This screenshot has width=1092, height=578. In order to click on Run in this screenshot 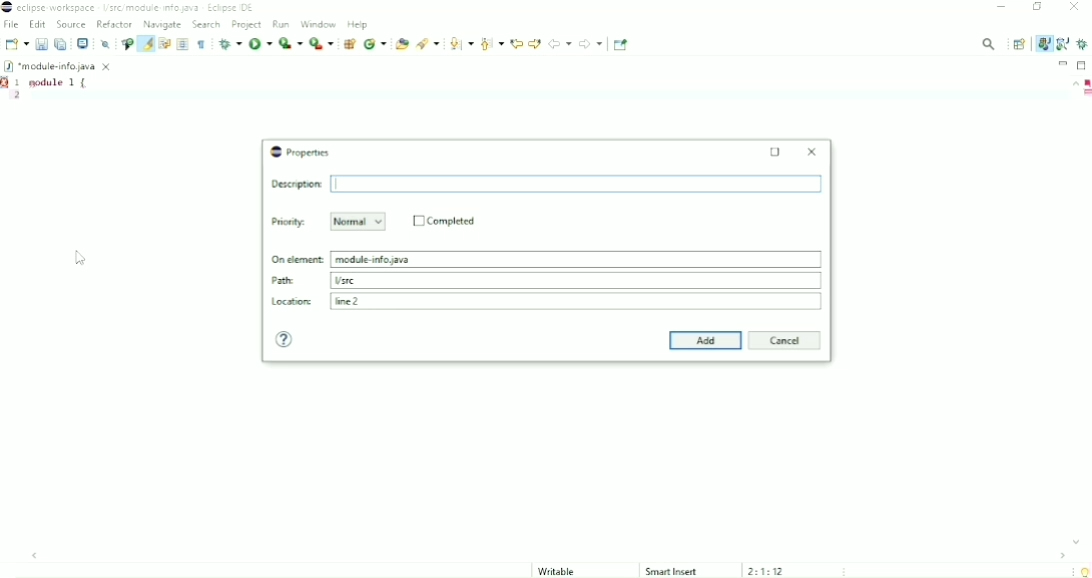, I will do `click(283, 23)`.